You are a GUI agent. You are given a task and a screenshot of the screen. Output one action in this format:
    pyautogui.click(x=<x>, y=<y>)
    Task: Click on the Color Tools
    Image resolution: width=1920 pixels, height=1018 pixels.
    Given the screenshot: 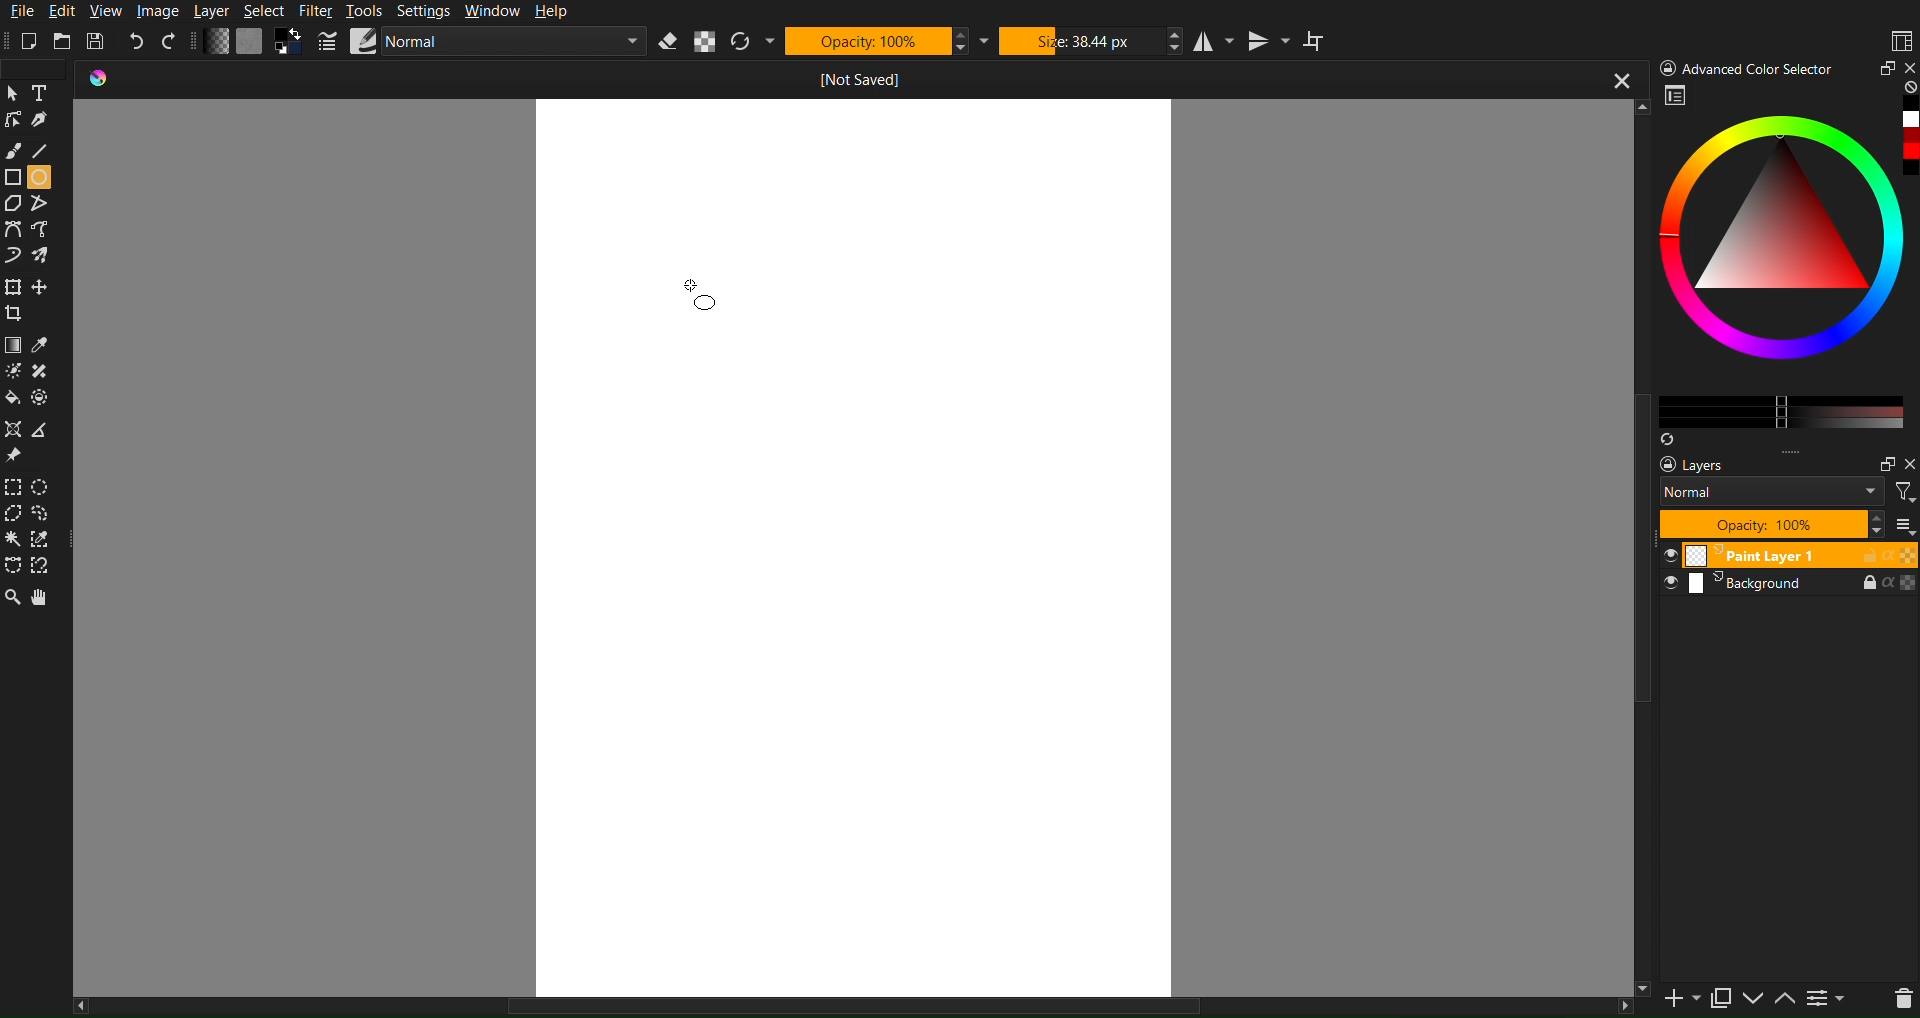 What is the action you would take?
    pyautogui.click(x=13, y=343)
    